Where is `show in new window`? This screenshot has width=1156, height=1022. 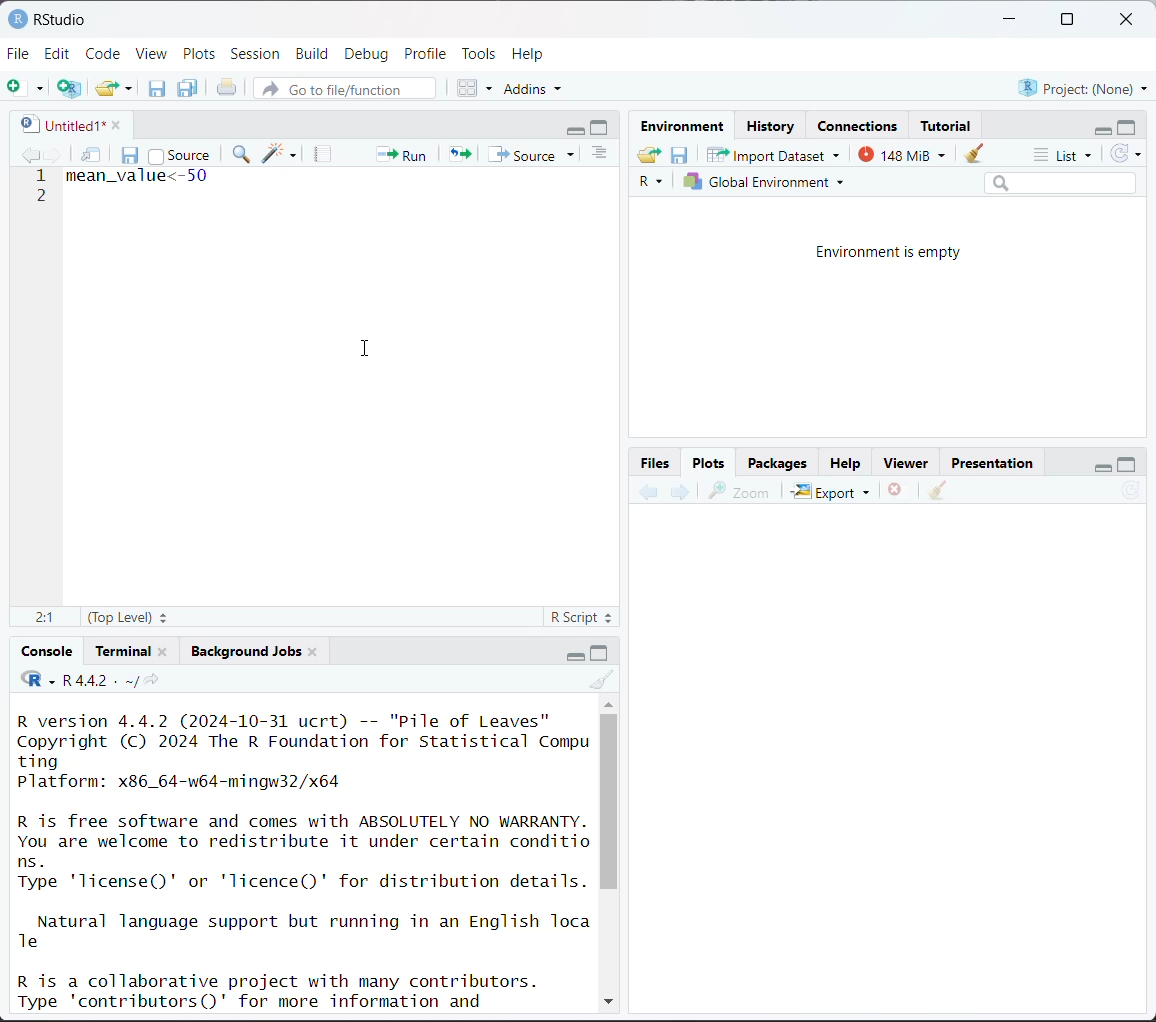
show in new window is located at coordinates (93, 156).